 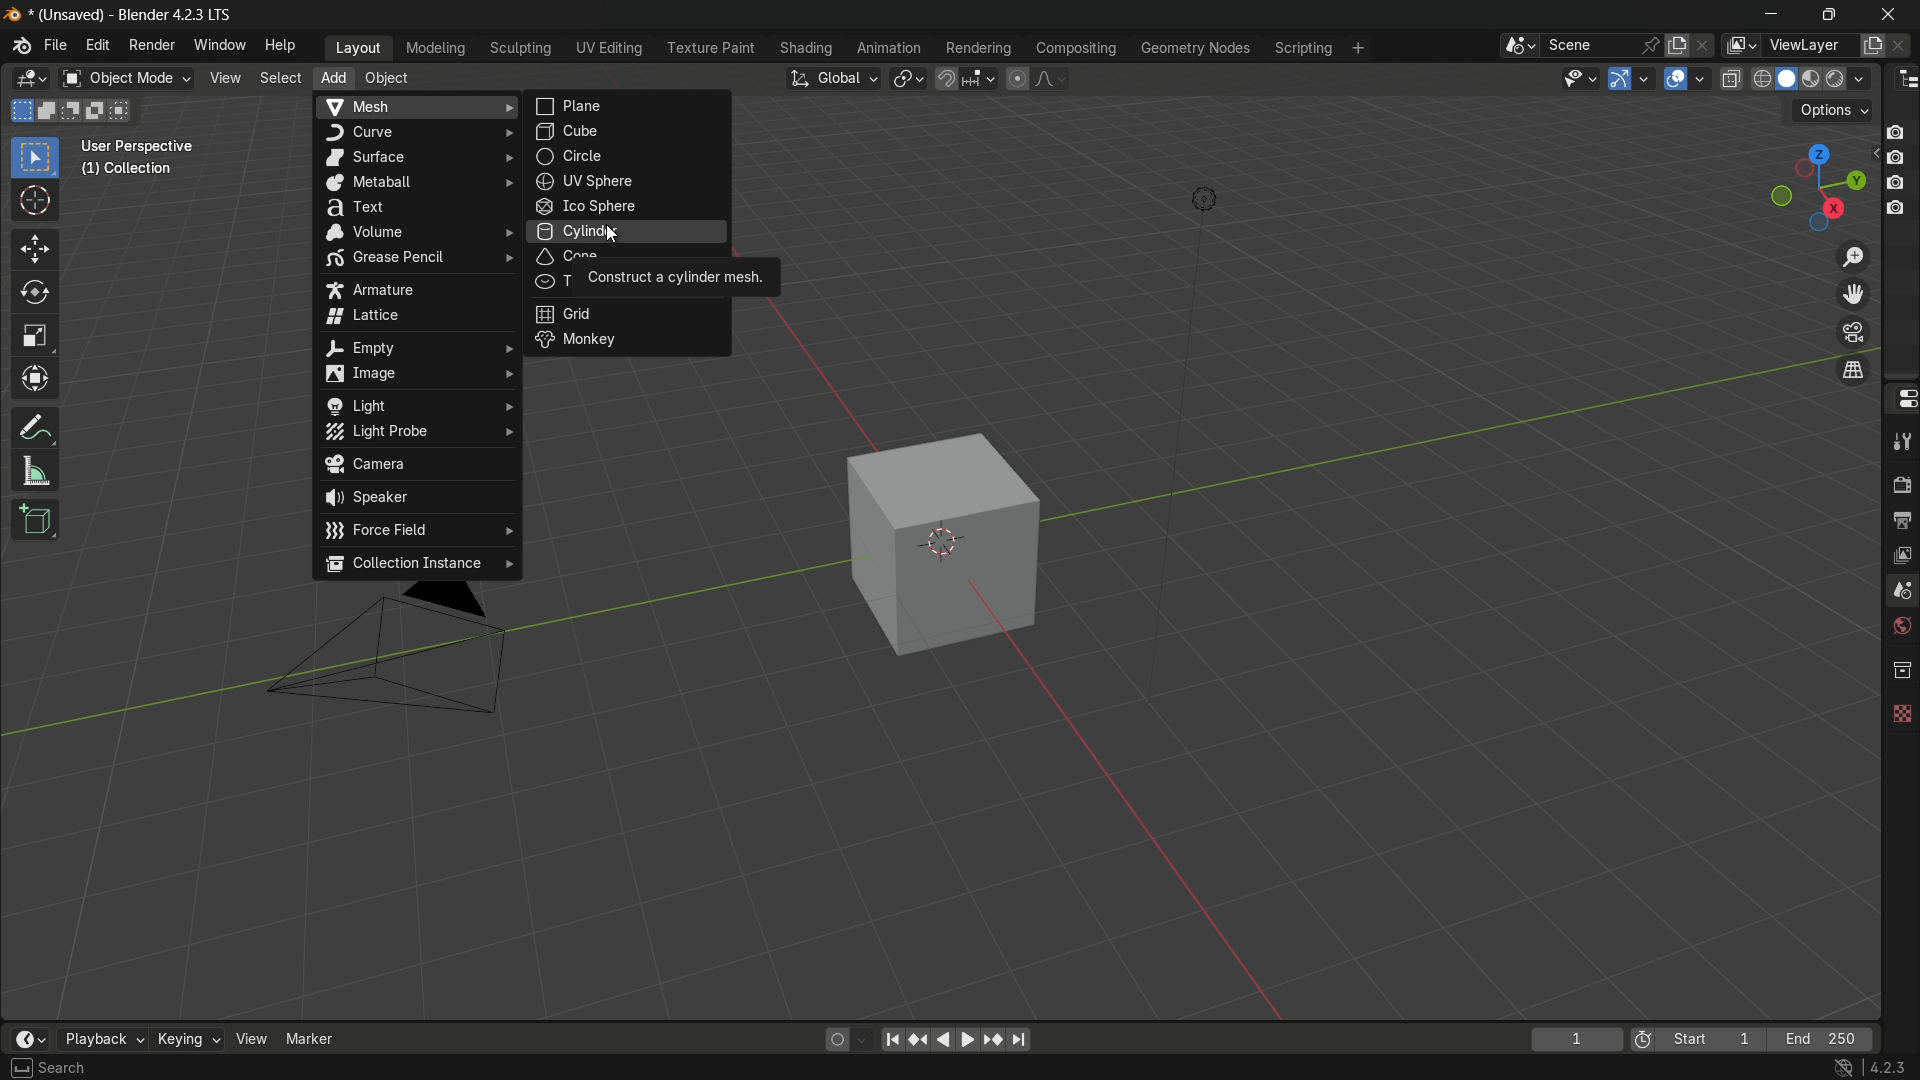 I want to click on delete scene, so click(x=1703, y=46).